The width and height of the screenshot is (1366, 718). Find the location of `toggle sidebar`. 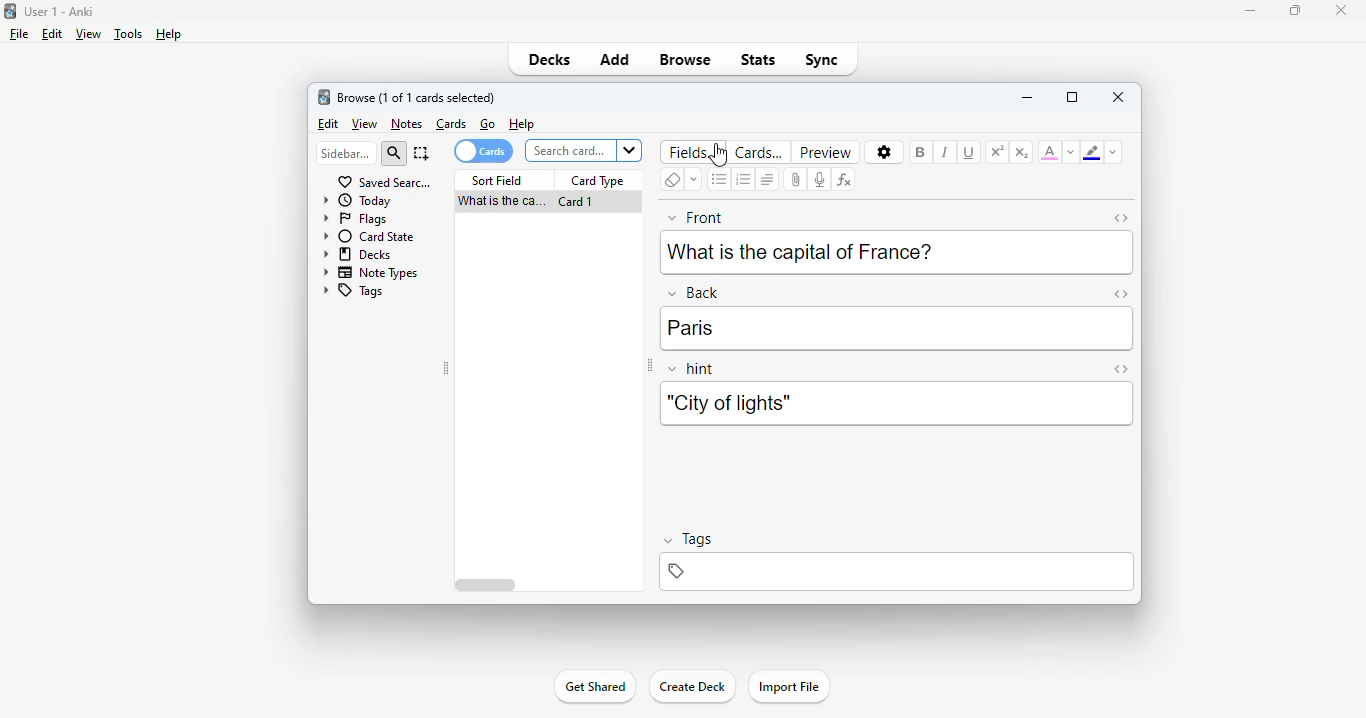

toggle sidebar is located at coordinates (447, 369).